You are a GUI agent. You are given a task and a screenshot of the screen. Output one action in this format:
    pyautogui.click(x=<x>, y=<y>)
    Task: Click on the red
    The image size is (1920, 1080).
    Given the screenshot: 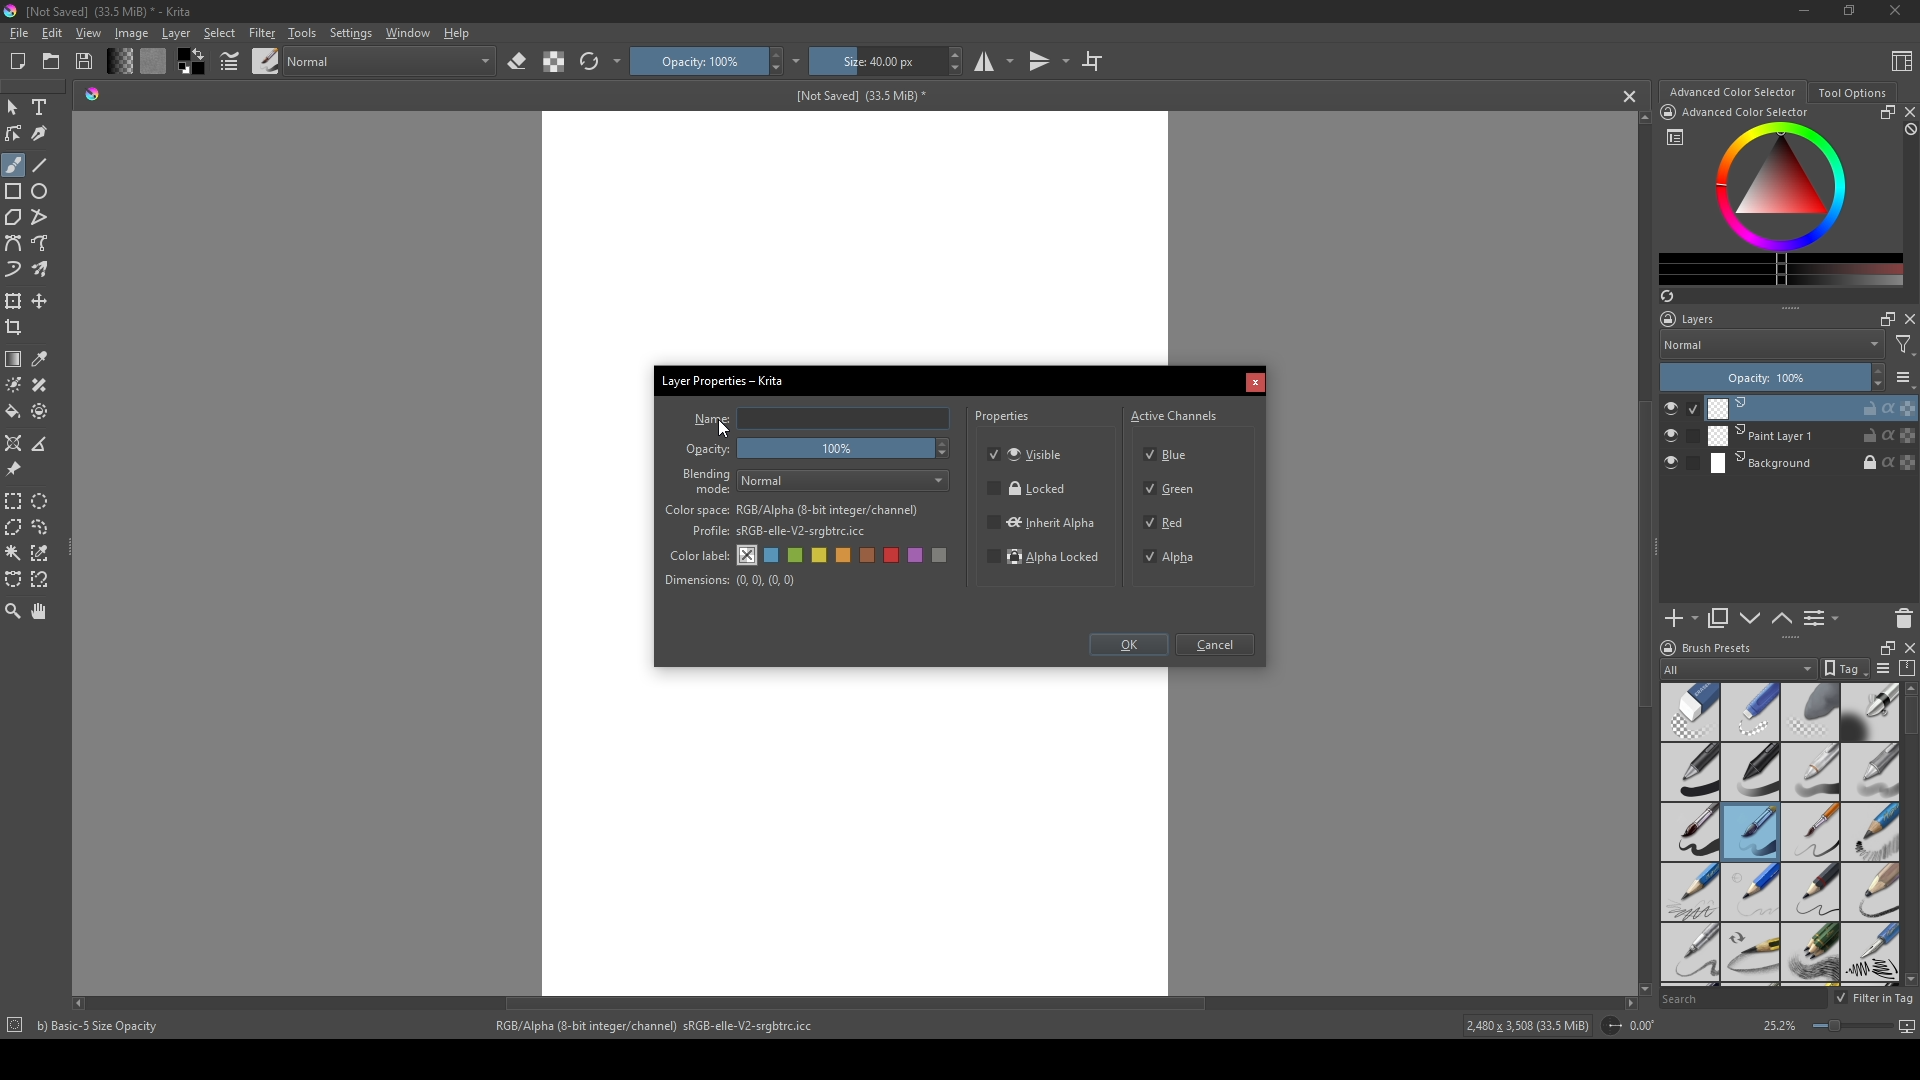 What is the action you would take?
    pyautogui.click(x=894, y=555)
    